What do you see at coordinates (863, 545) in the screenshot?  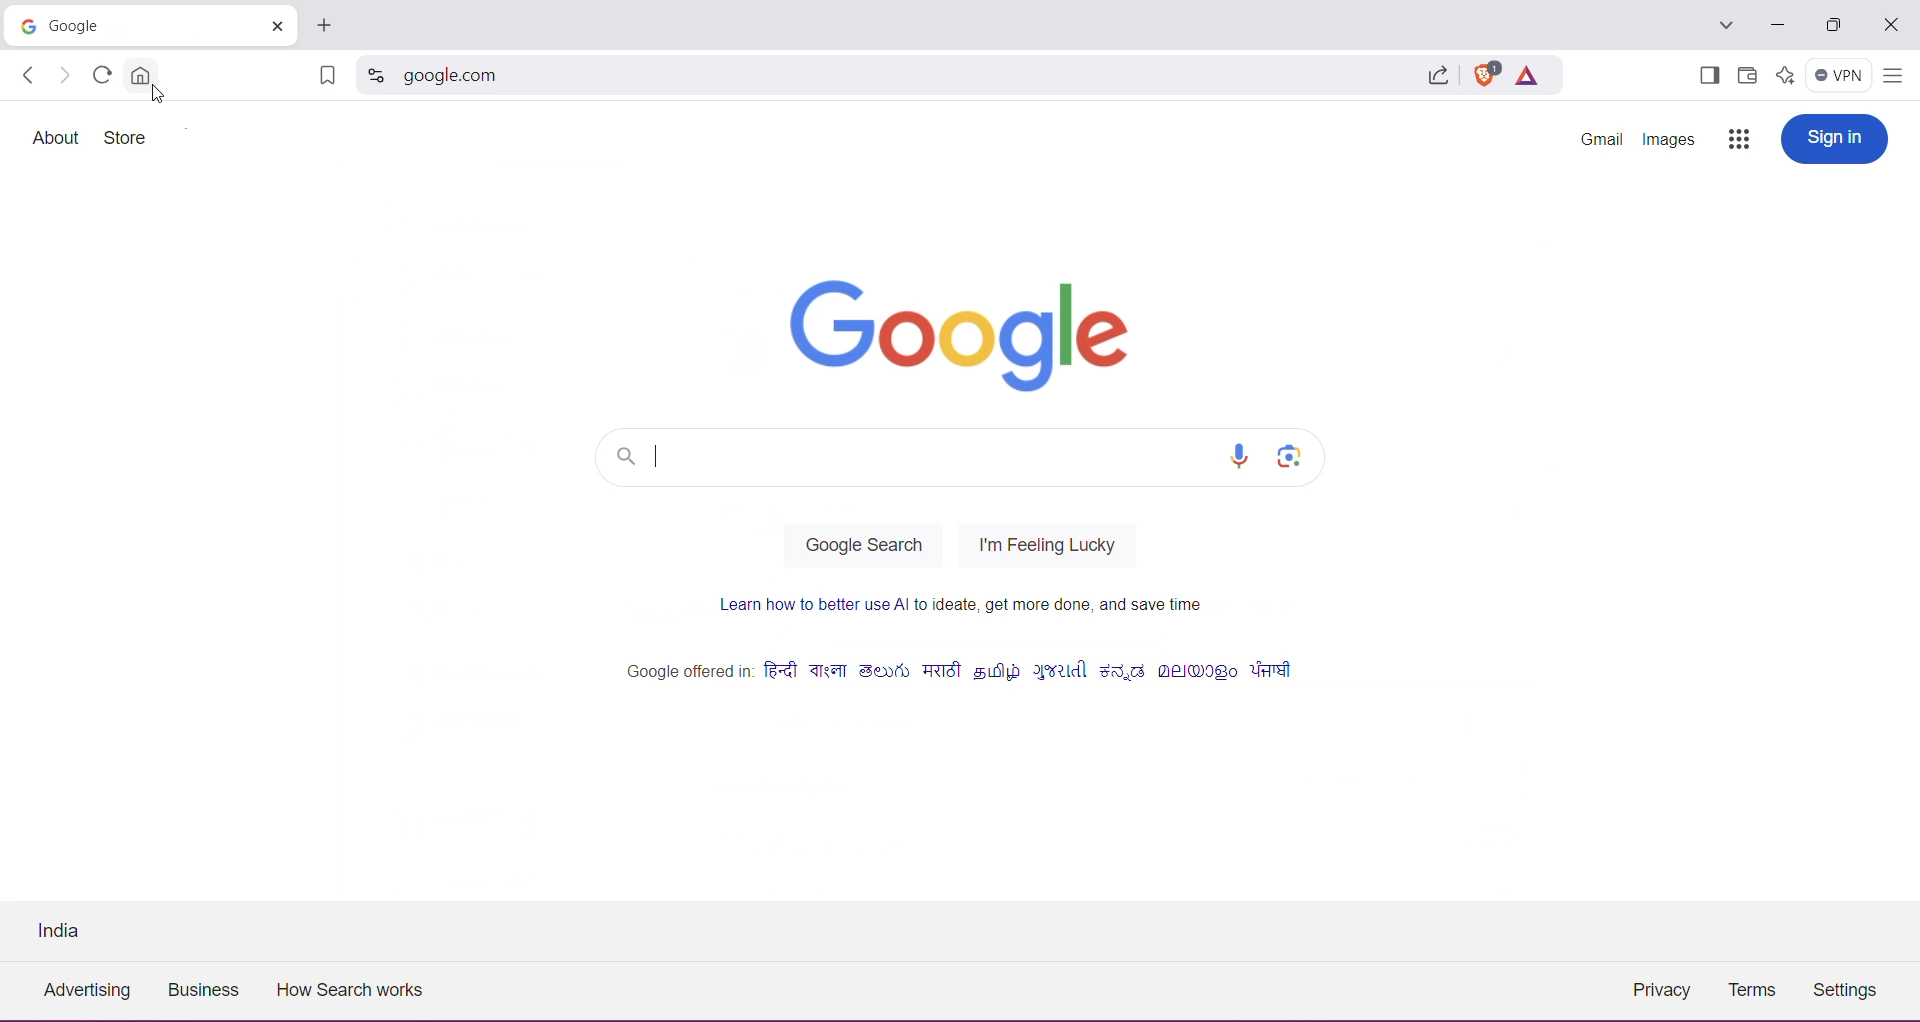 I see `Google Search` at bounding box center [863, 545].